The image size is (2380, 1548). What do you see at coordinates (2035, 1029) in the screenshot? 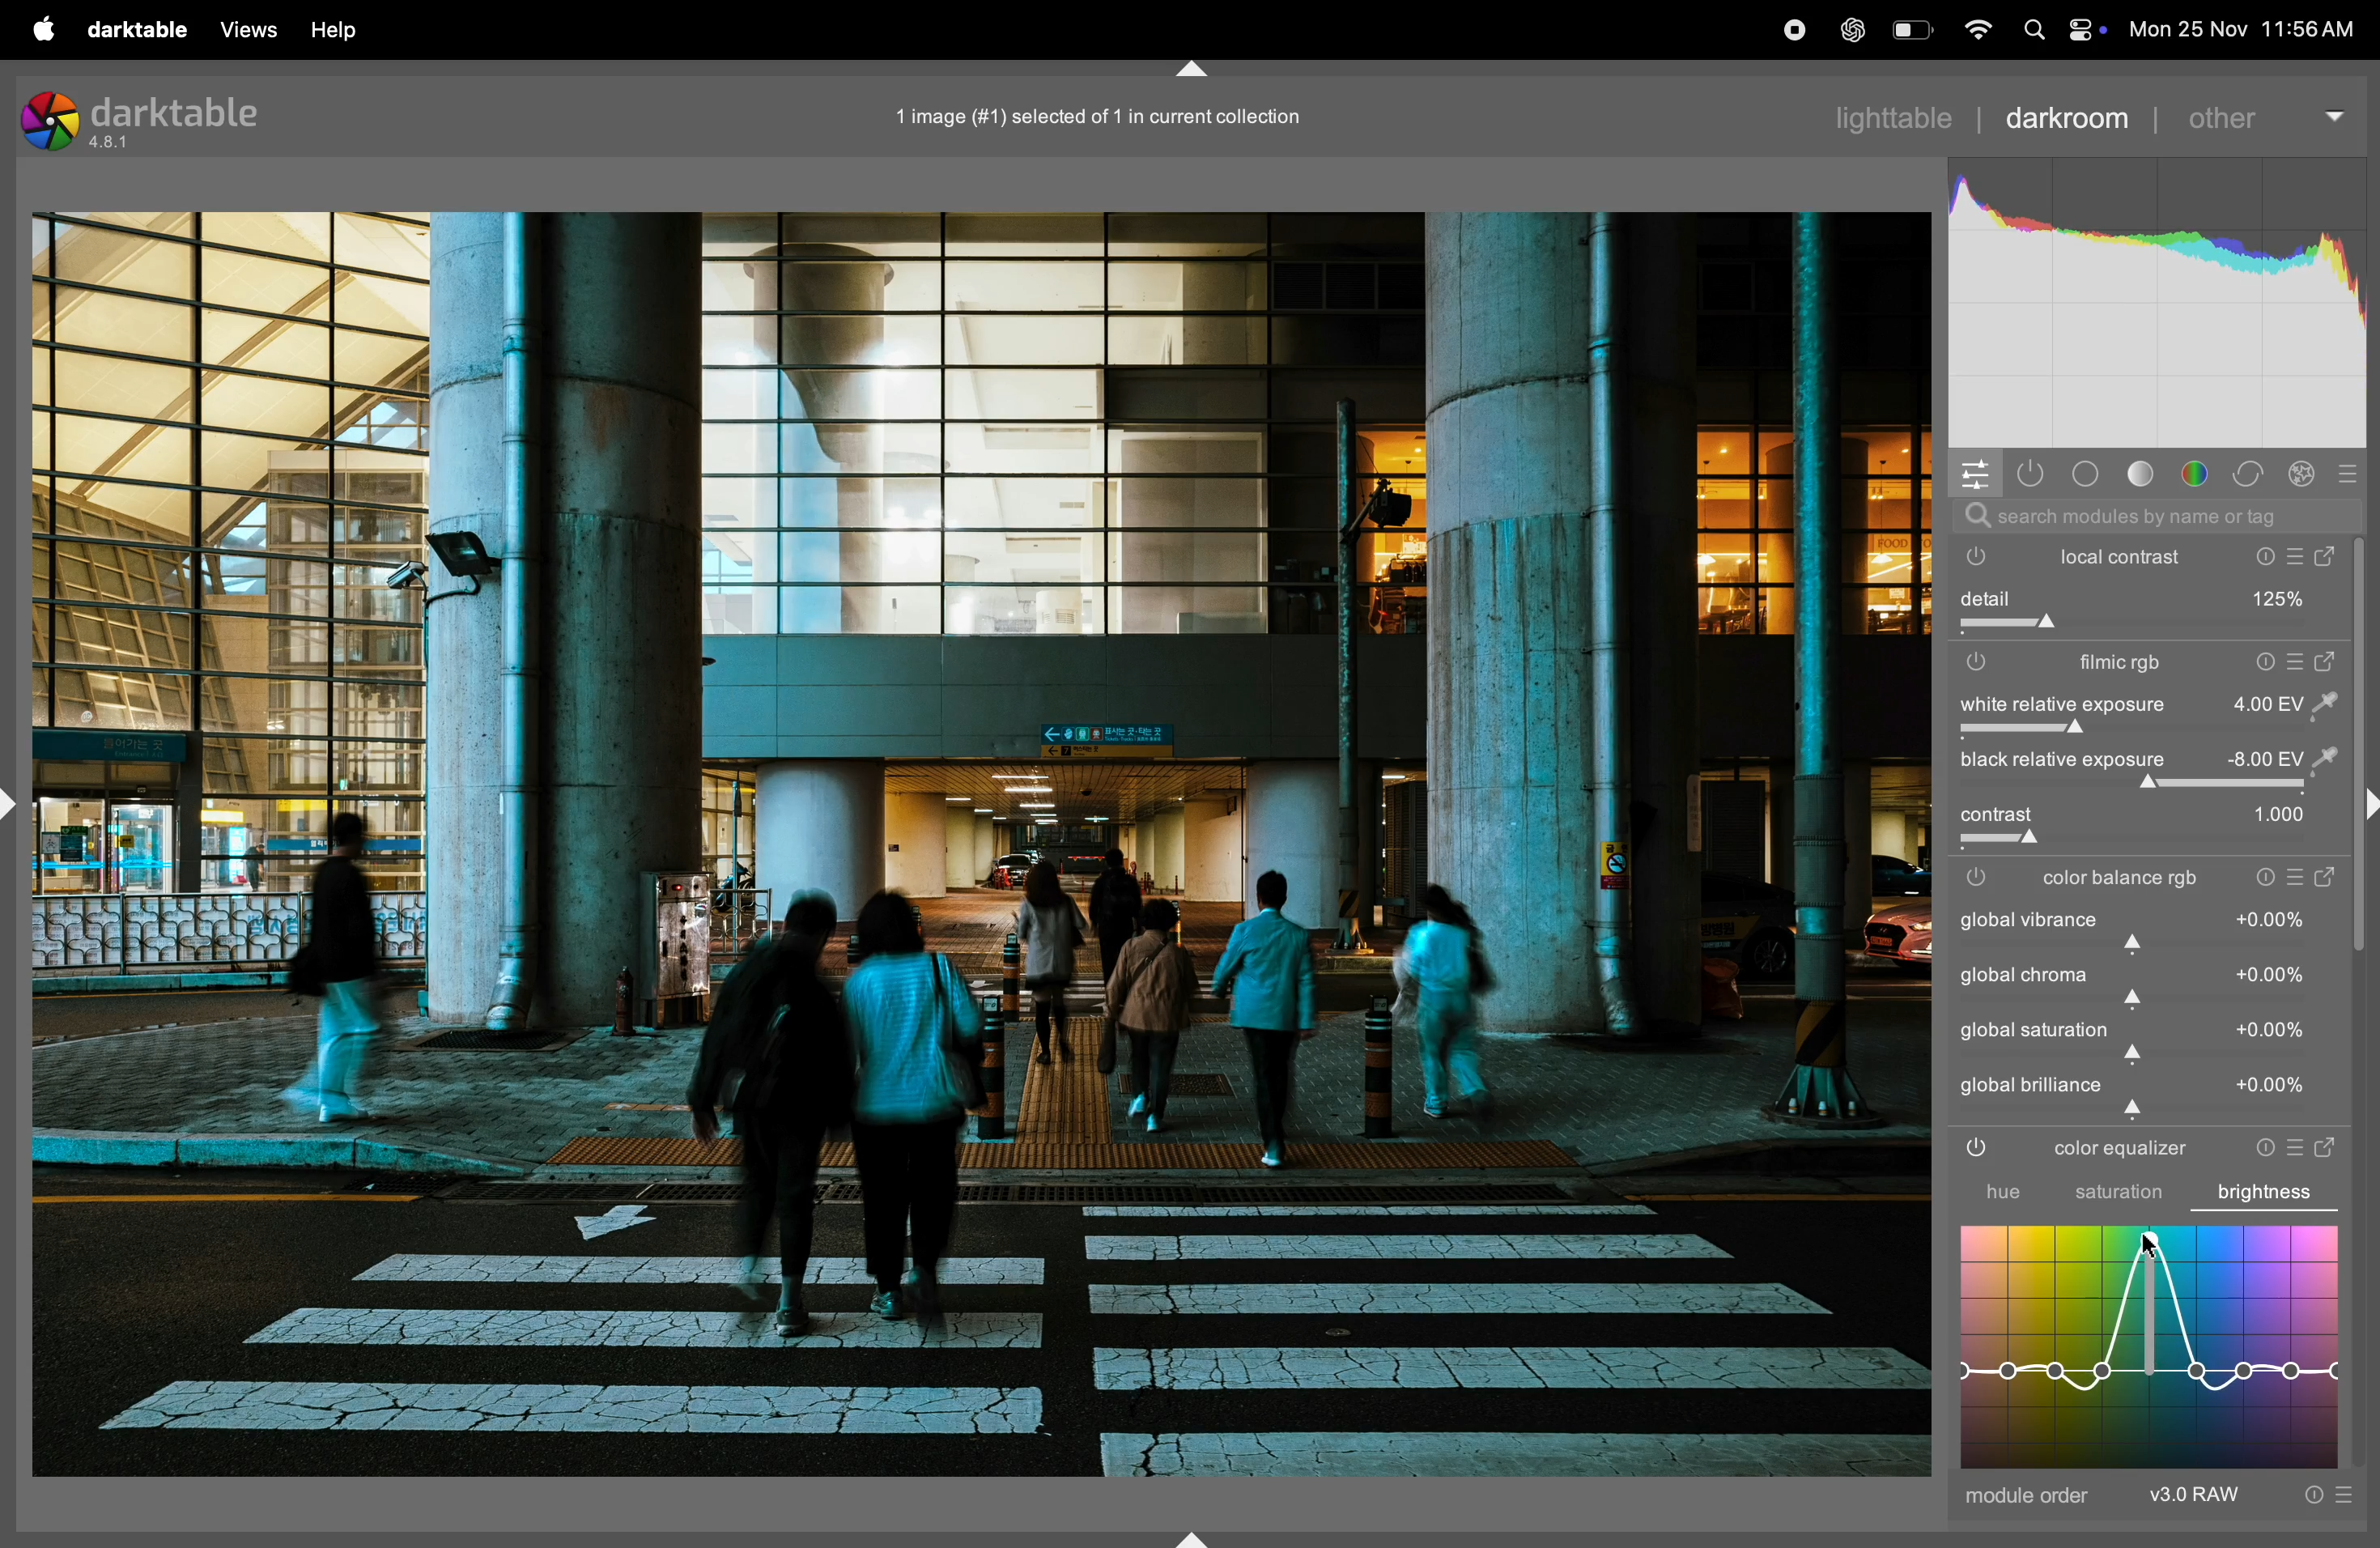
I see `global saturation` at bounding box center [2035, 1029].